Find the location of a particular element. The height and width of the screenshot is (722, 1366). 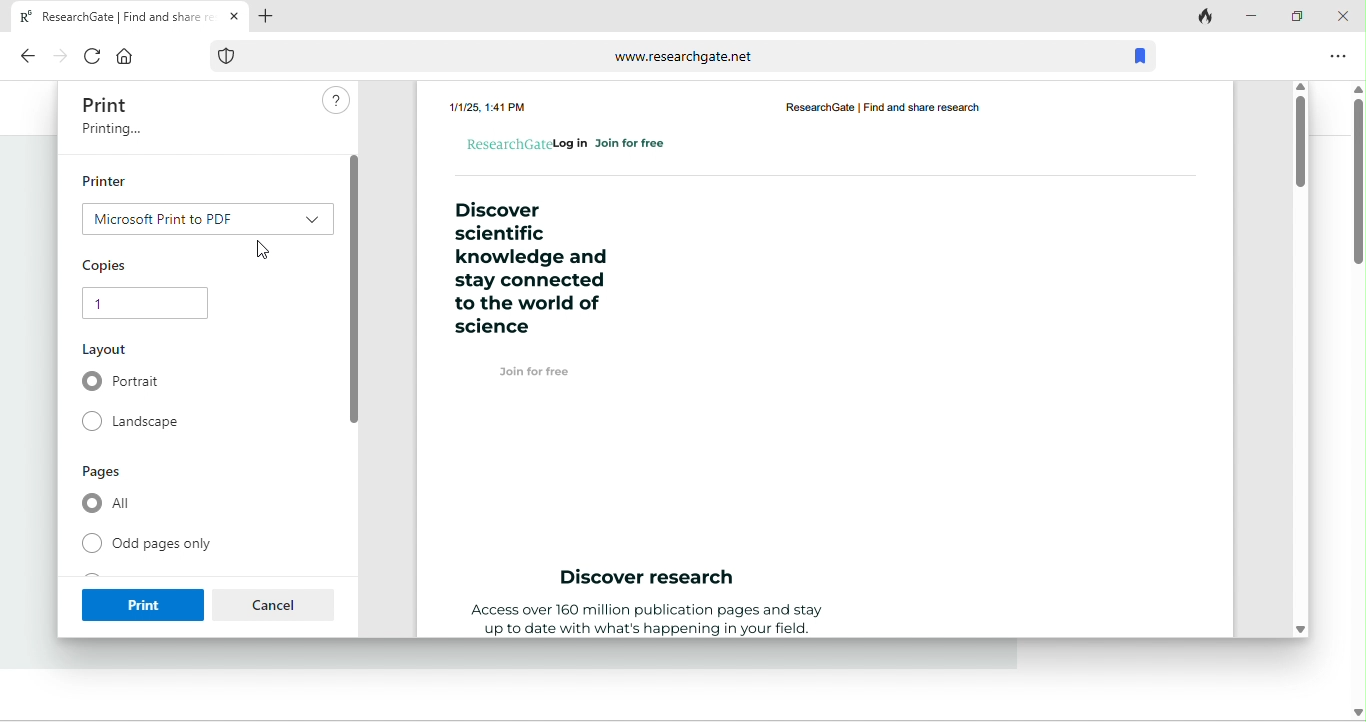

pages is located at coordinates (109, 472).